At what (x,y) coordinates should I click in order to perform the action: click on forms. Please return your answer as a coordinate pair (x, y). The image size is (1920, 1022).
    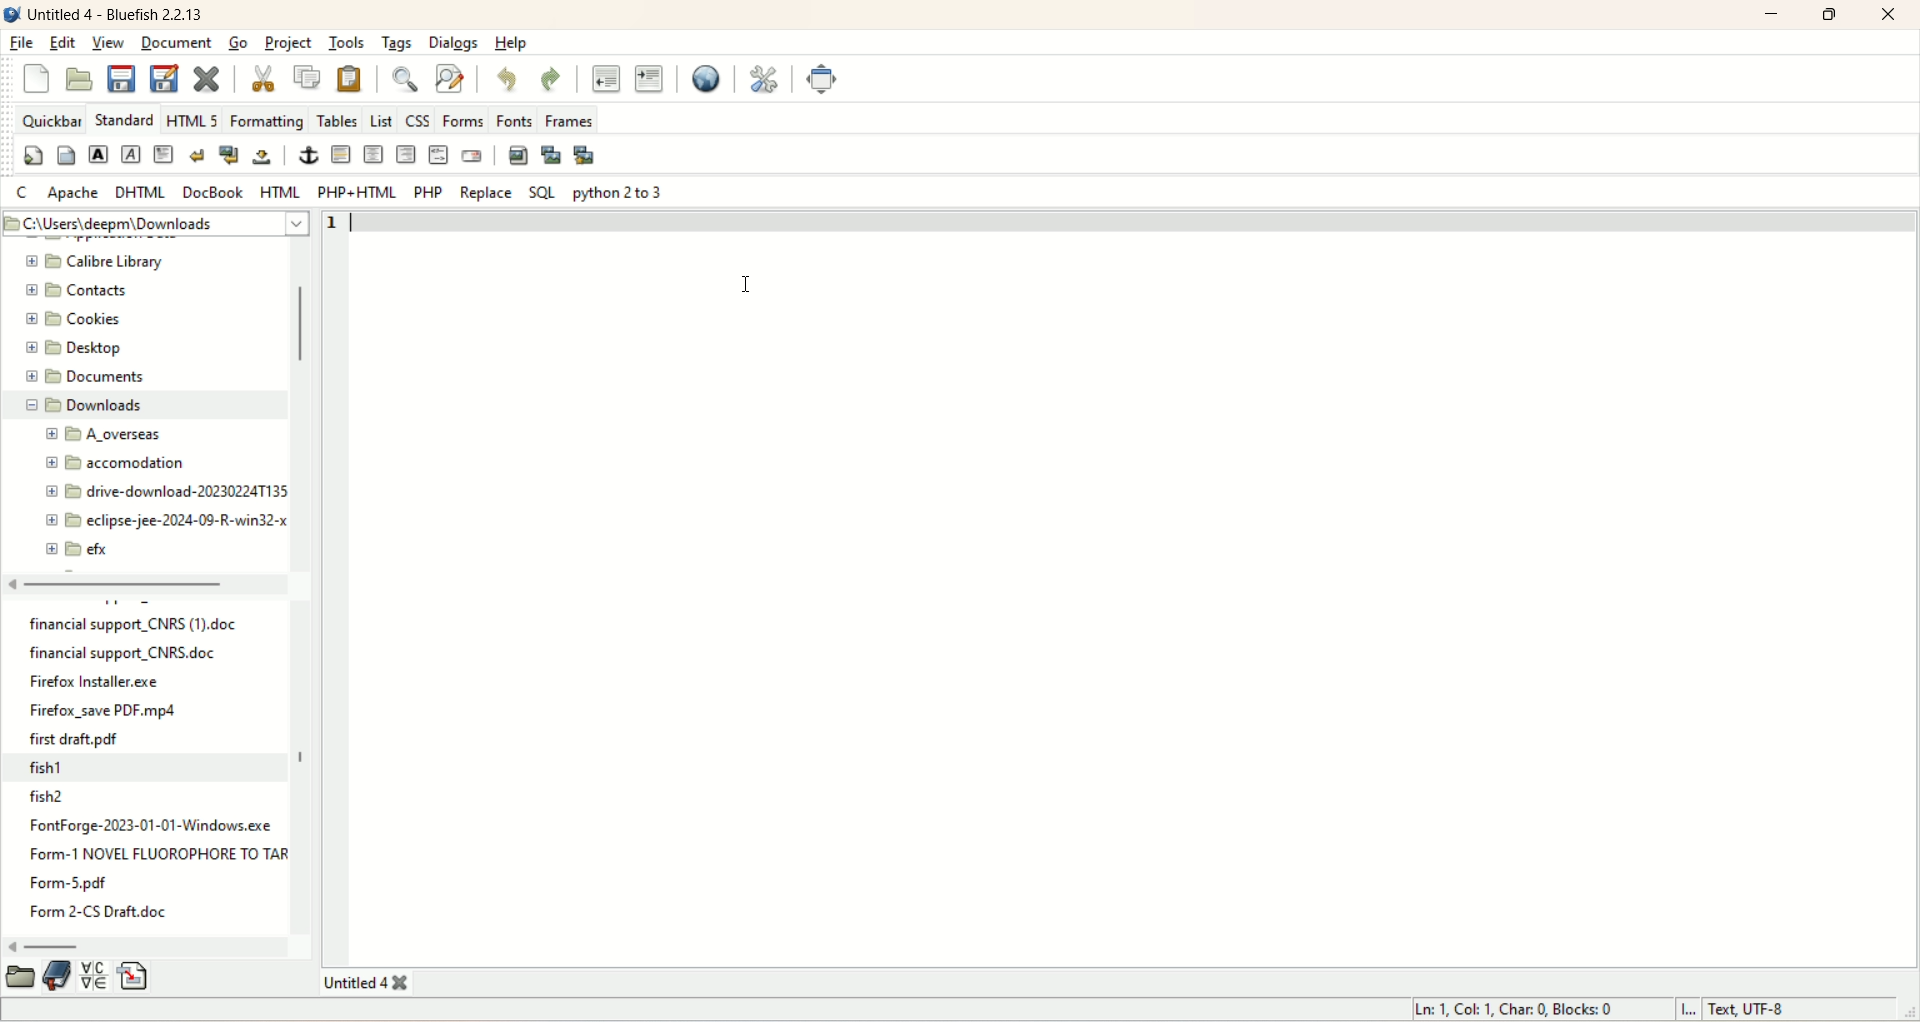
    Looking at the image, I should click on (464, 119).